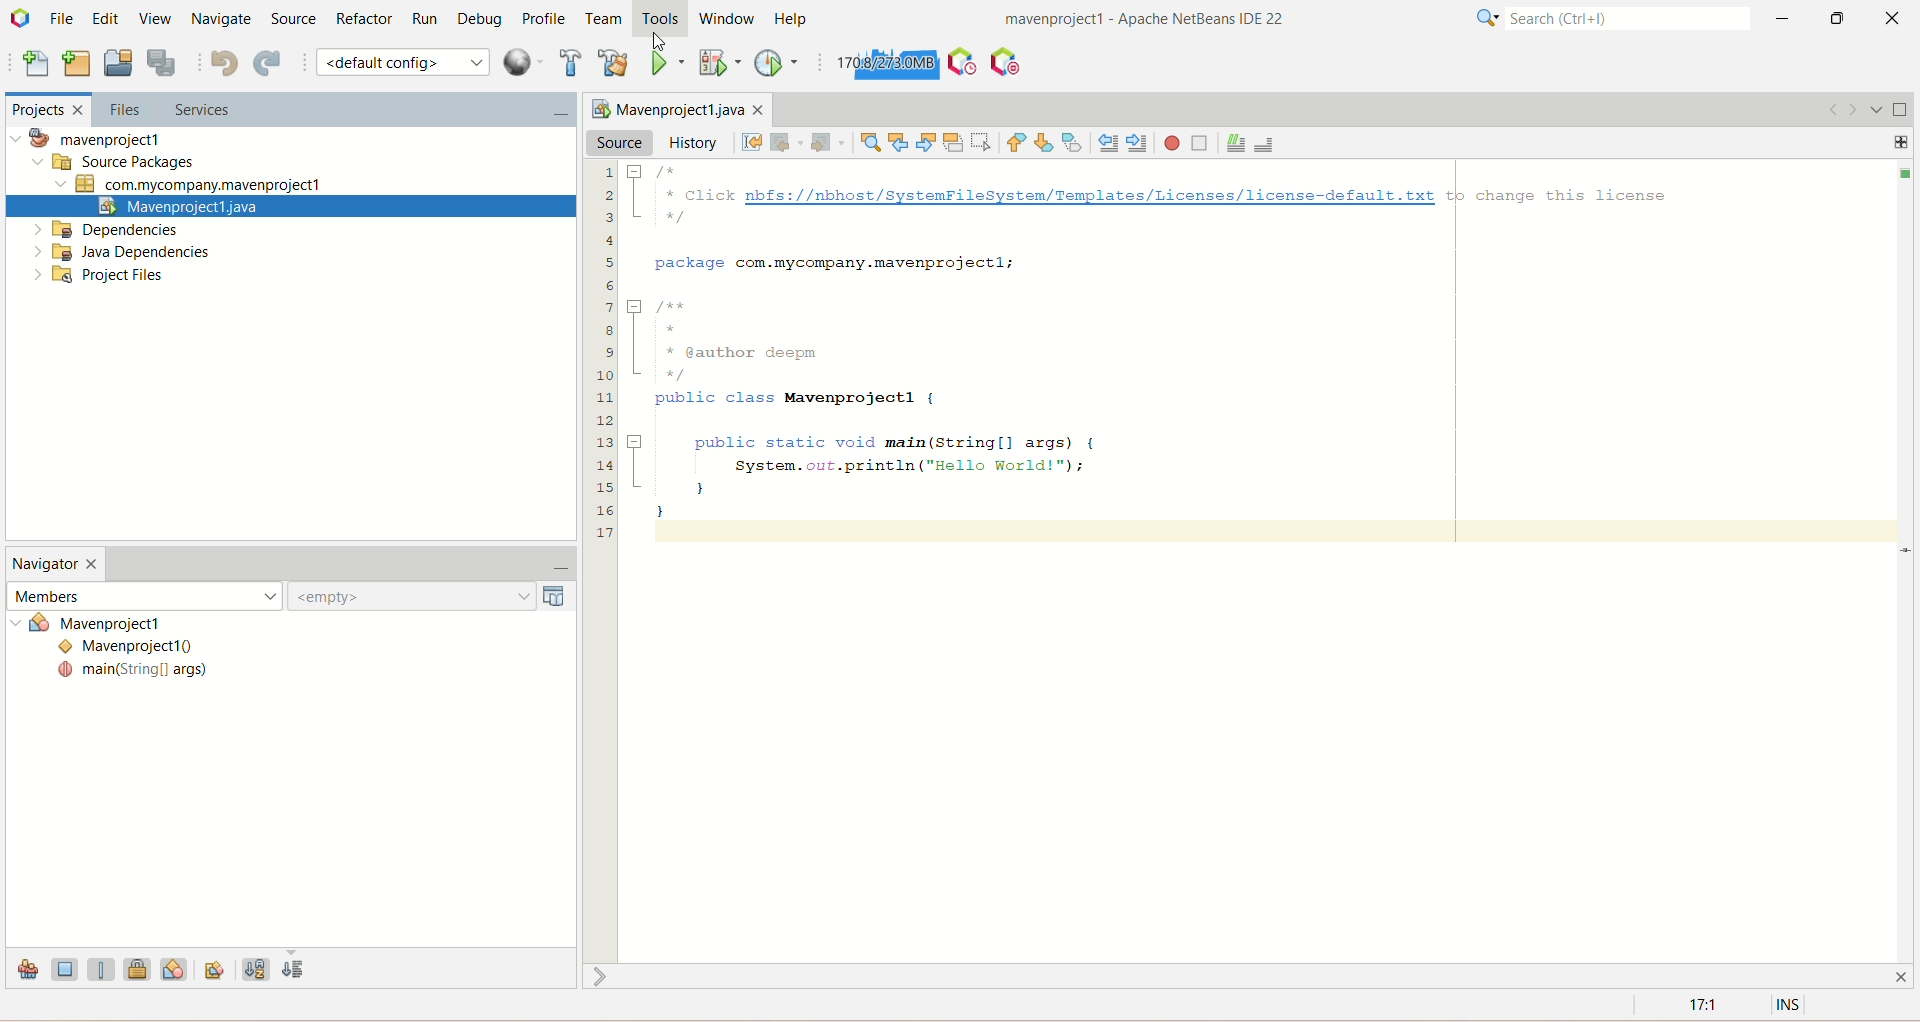  What do you see at coordinates (161, 63) in the screenshot?
I see `save all` at bounding box center [161, 63].